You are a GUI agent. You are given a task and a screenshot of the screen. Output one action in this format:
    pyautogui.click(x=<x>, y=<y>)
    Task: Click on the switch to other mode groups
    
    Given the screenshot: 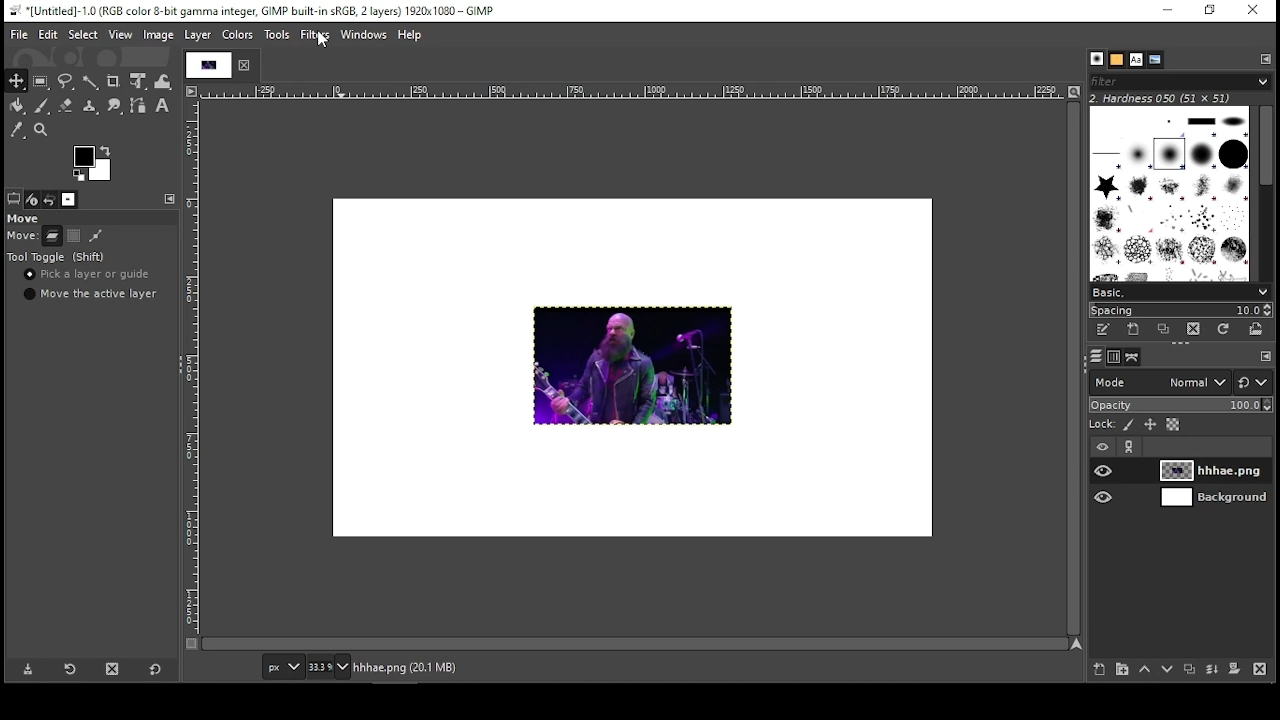 What is the action you would take?
    pyautogui.click(x=1254, y=383)
    